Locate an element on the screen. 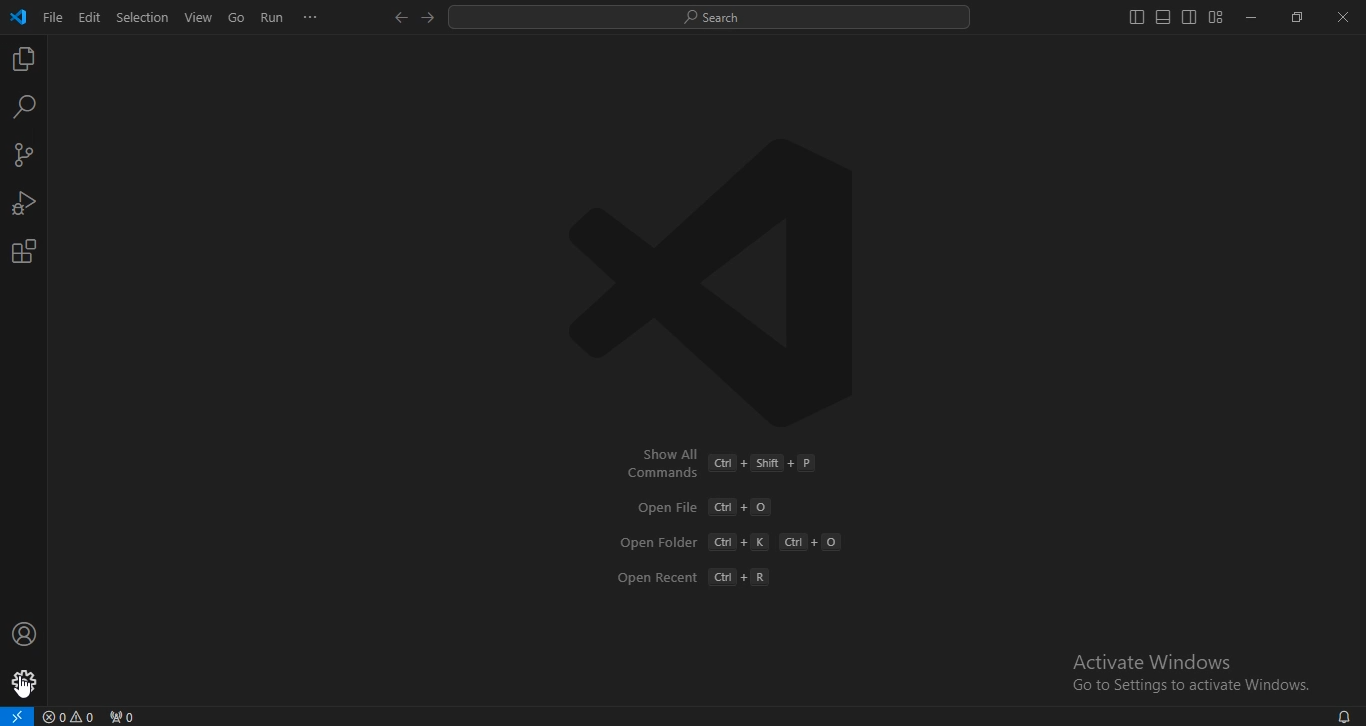 The image size is (1366, 726). VSCode is located at coordinates (18, 17).